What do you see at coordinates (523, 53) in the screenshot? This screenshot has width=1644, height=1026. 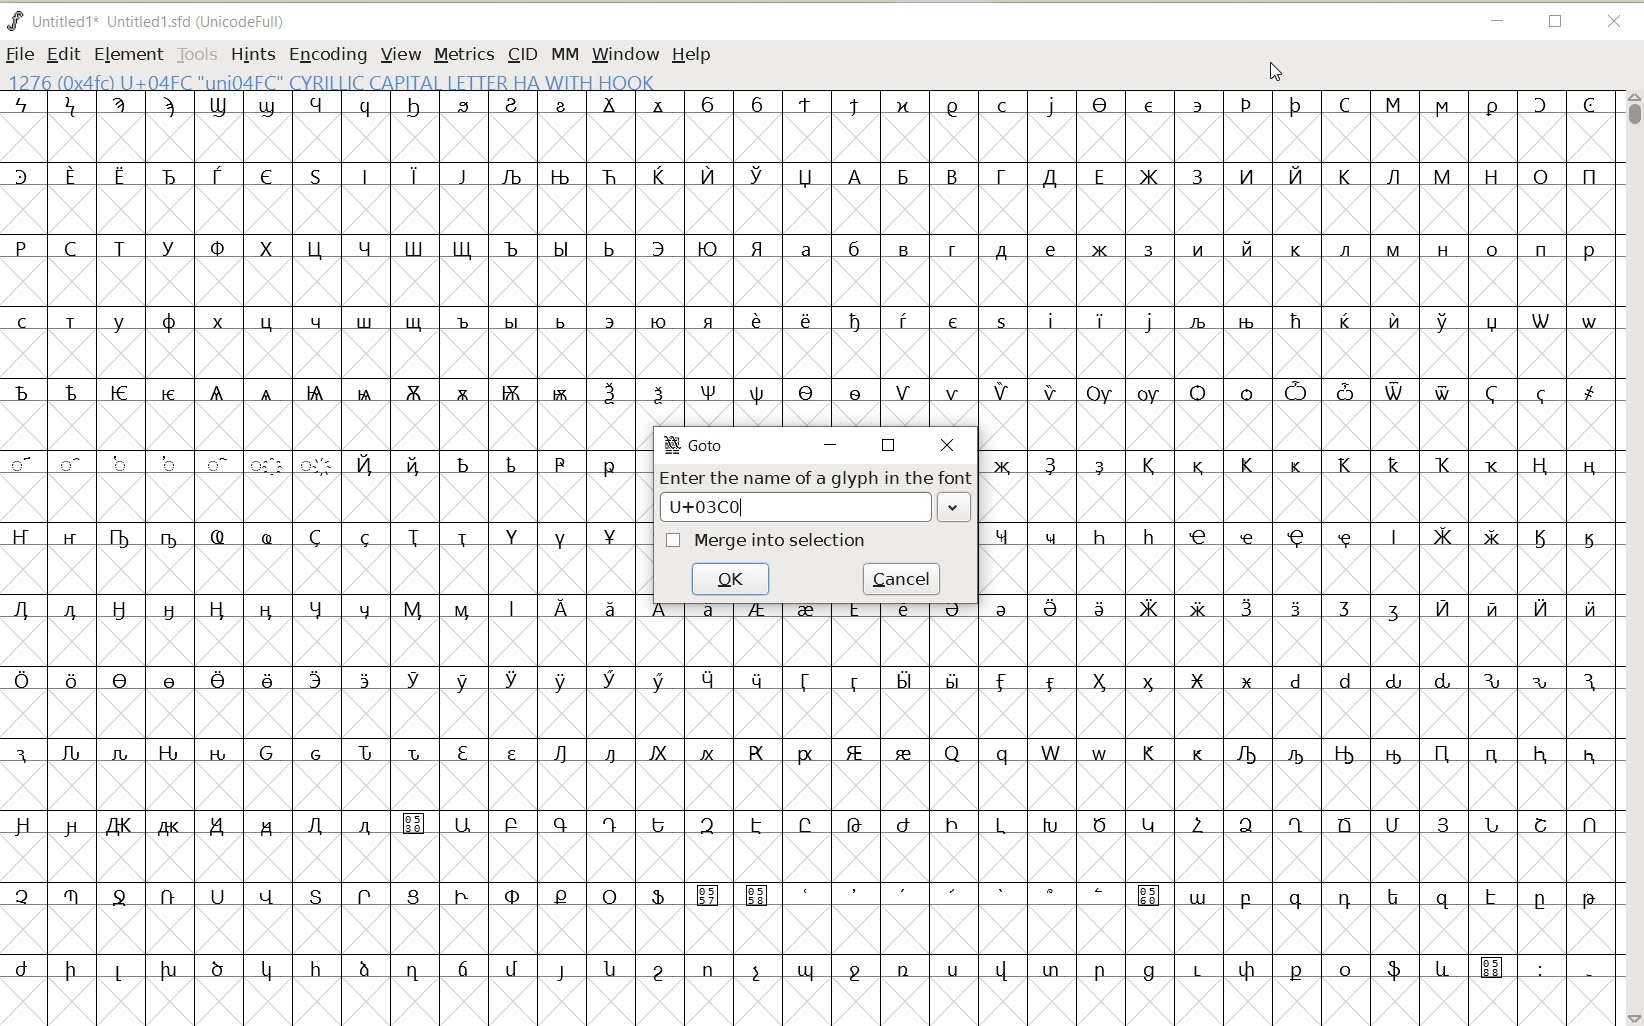 I see `CID` at bounding box center [523, 53].